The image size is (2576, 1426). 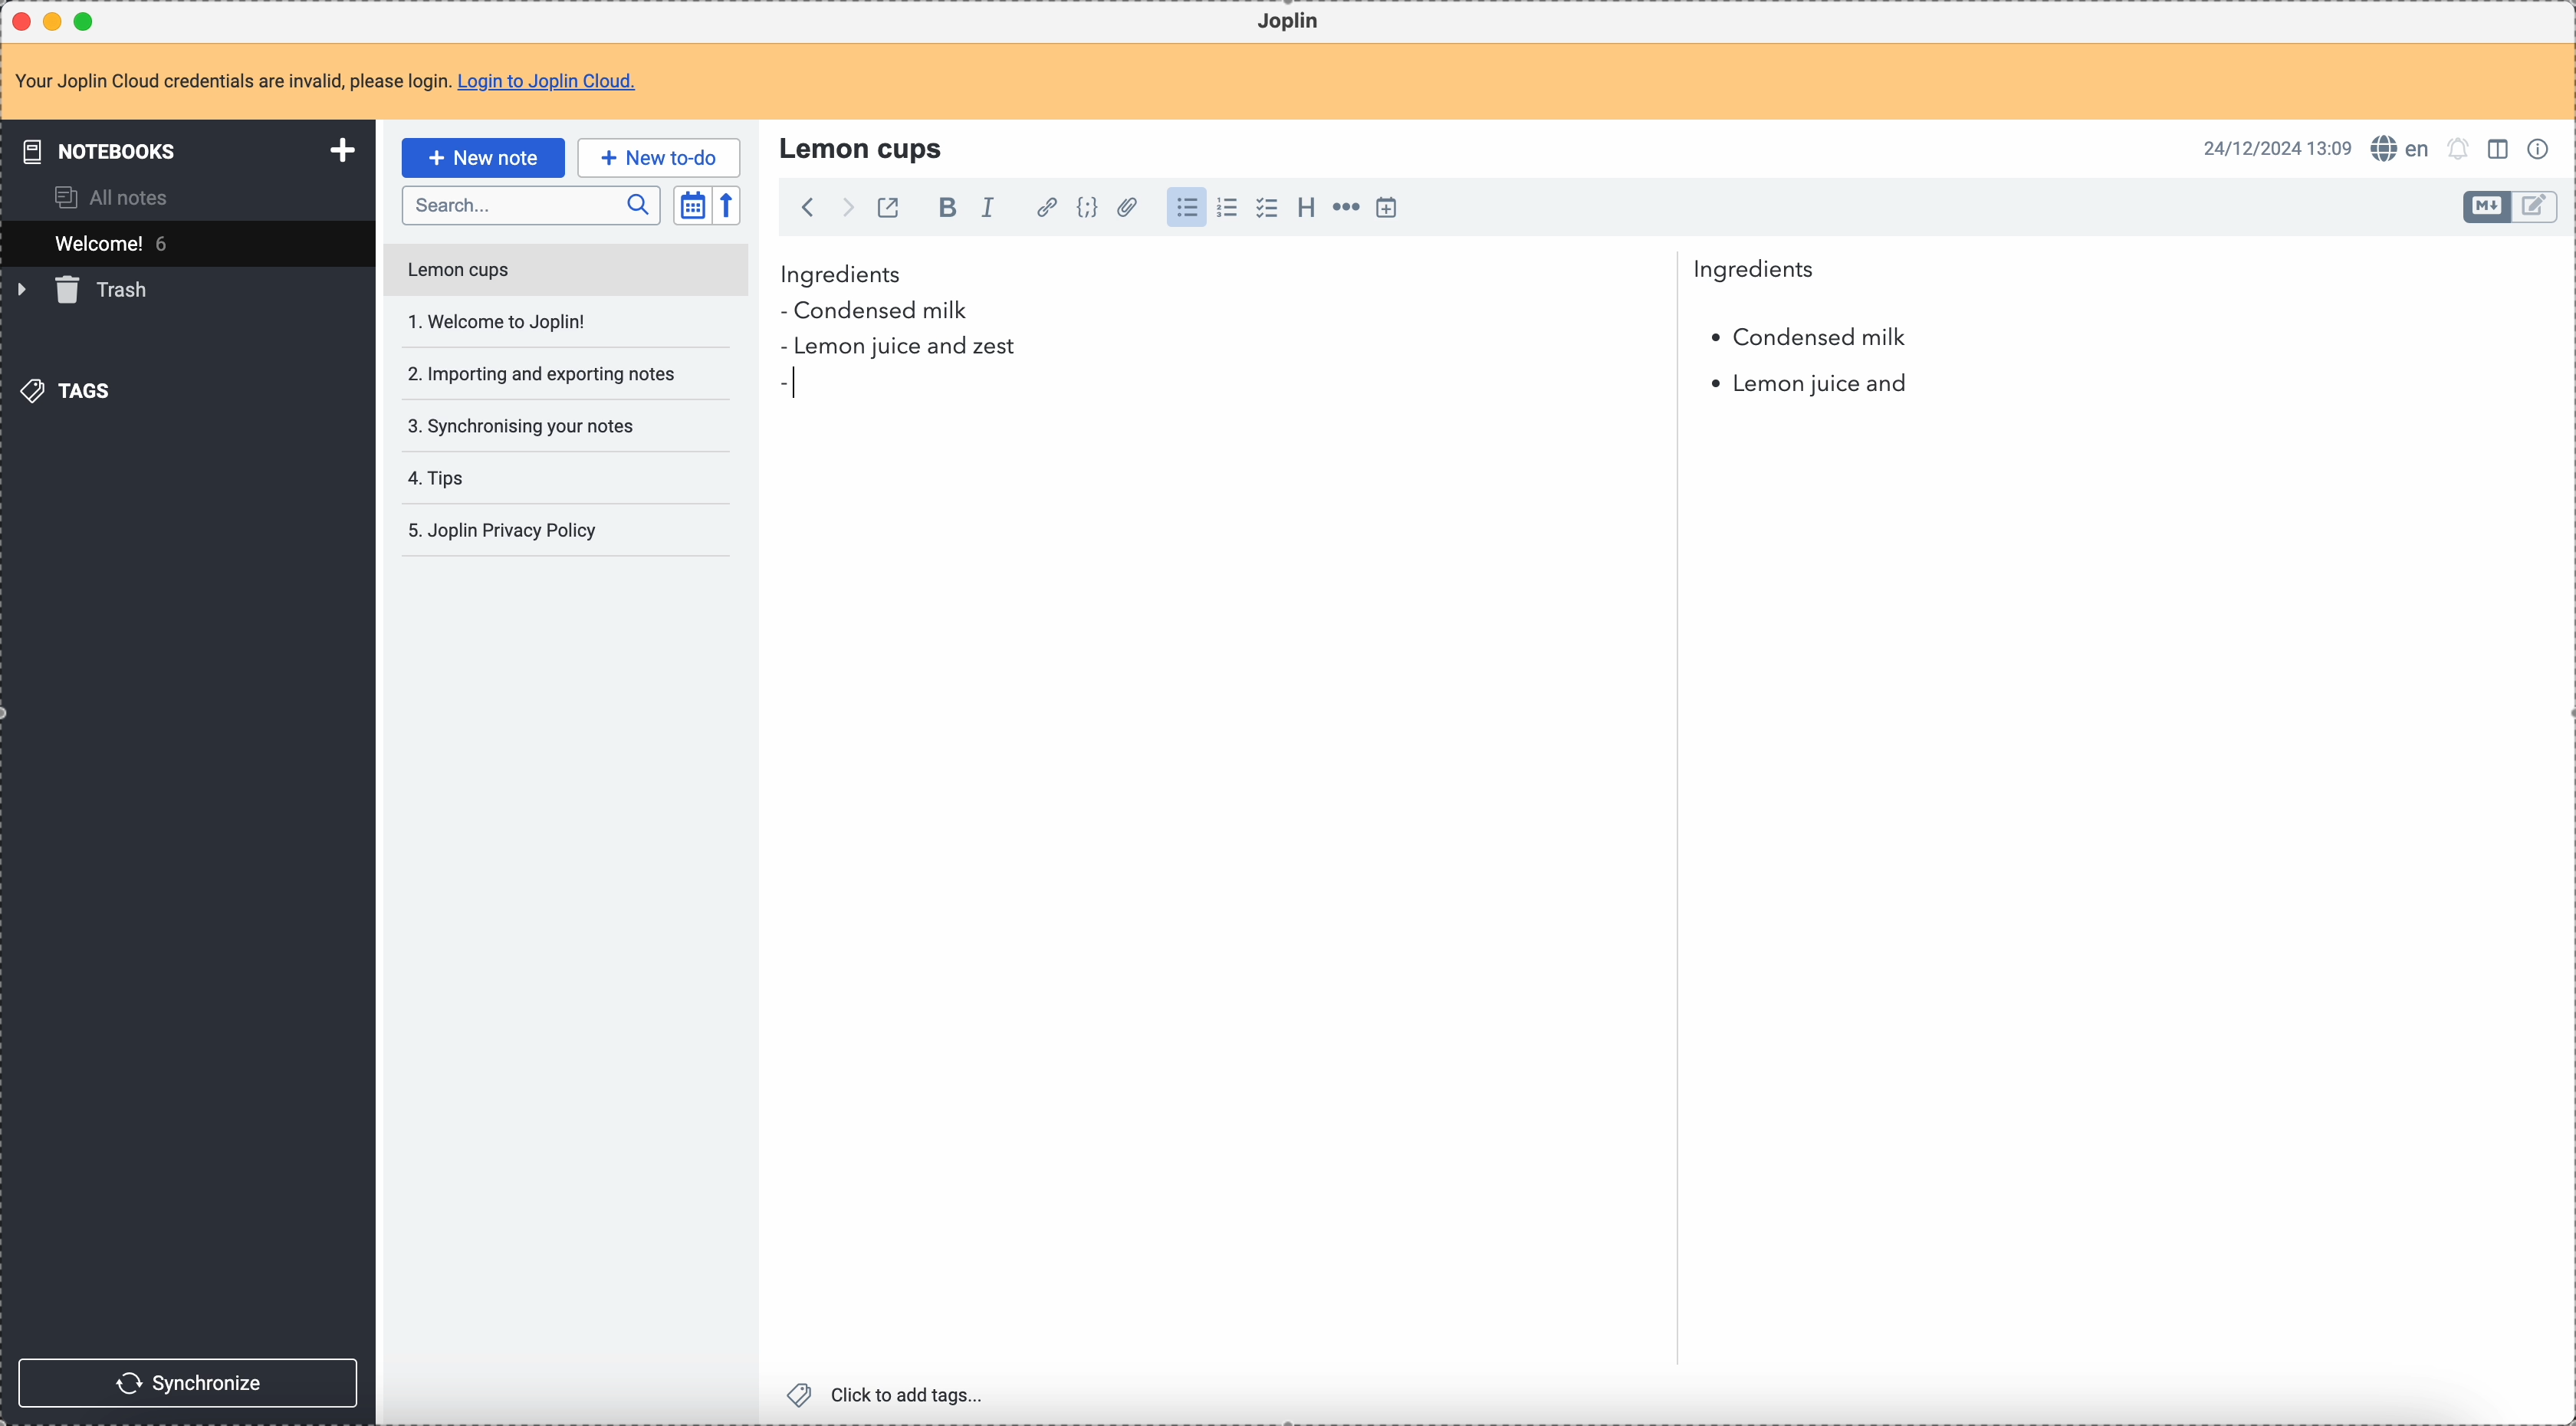 I want to click on insert time, so click(x=1386, y=207).